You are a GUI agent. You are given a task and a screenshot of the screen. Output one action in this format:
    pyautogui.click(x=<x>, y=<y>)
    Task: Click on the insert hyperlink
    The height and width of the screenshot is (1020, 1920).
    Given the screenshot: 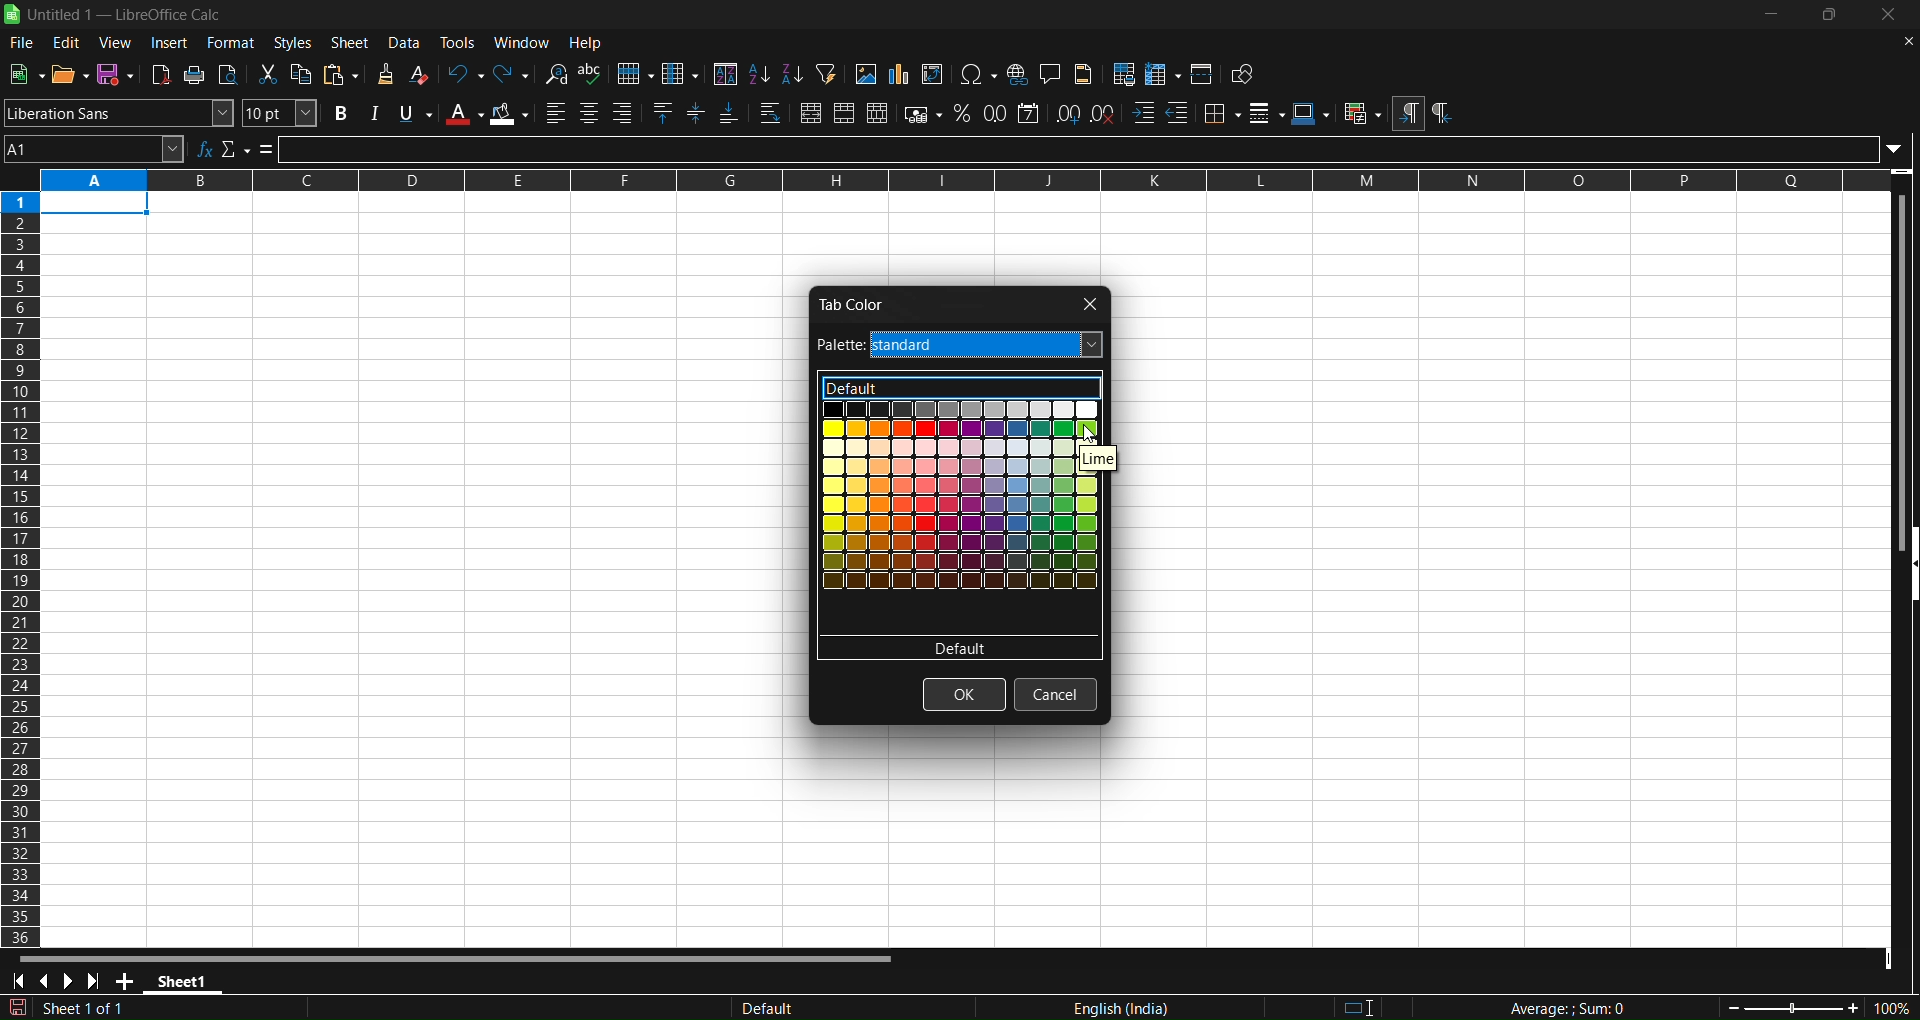 What is the action you would take?
    pyautogui.click(x=1018, y=74)
    